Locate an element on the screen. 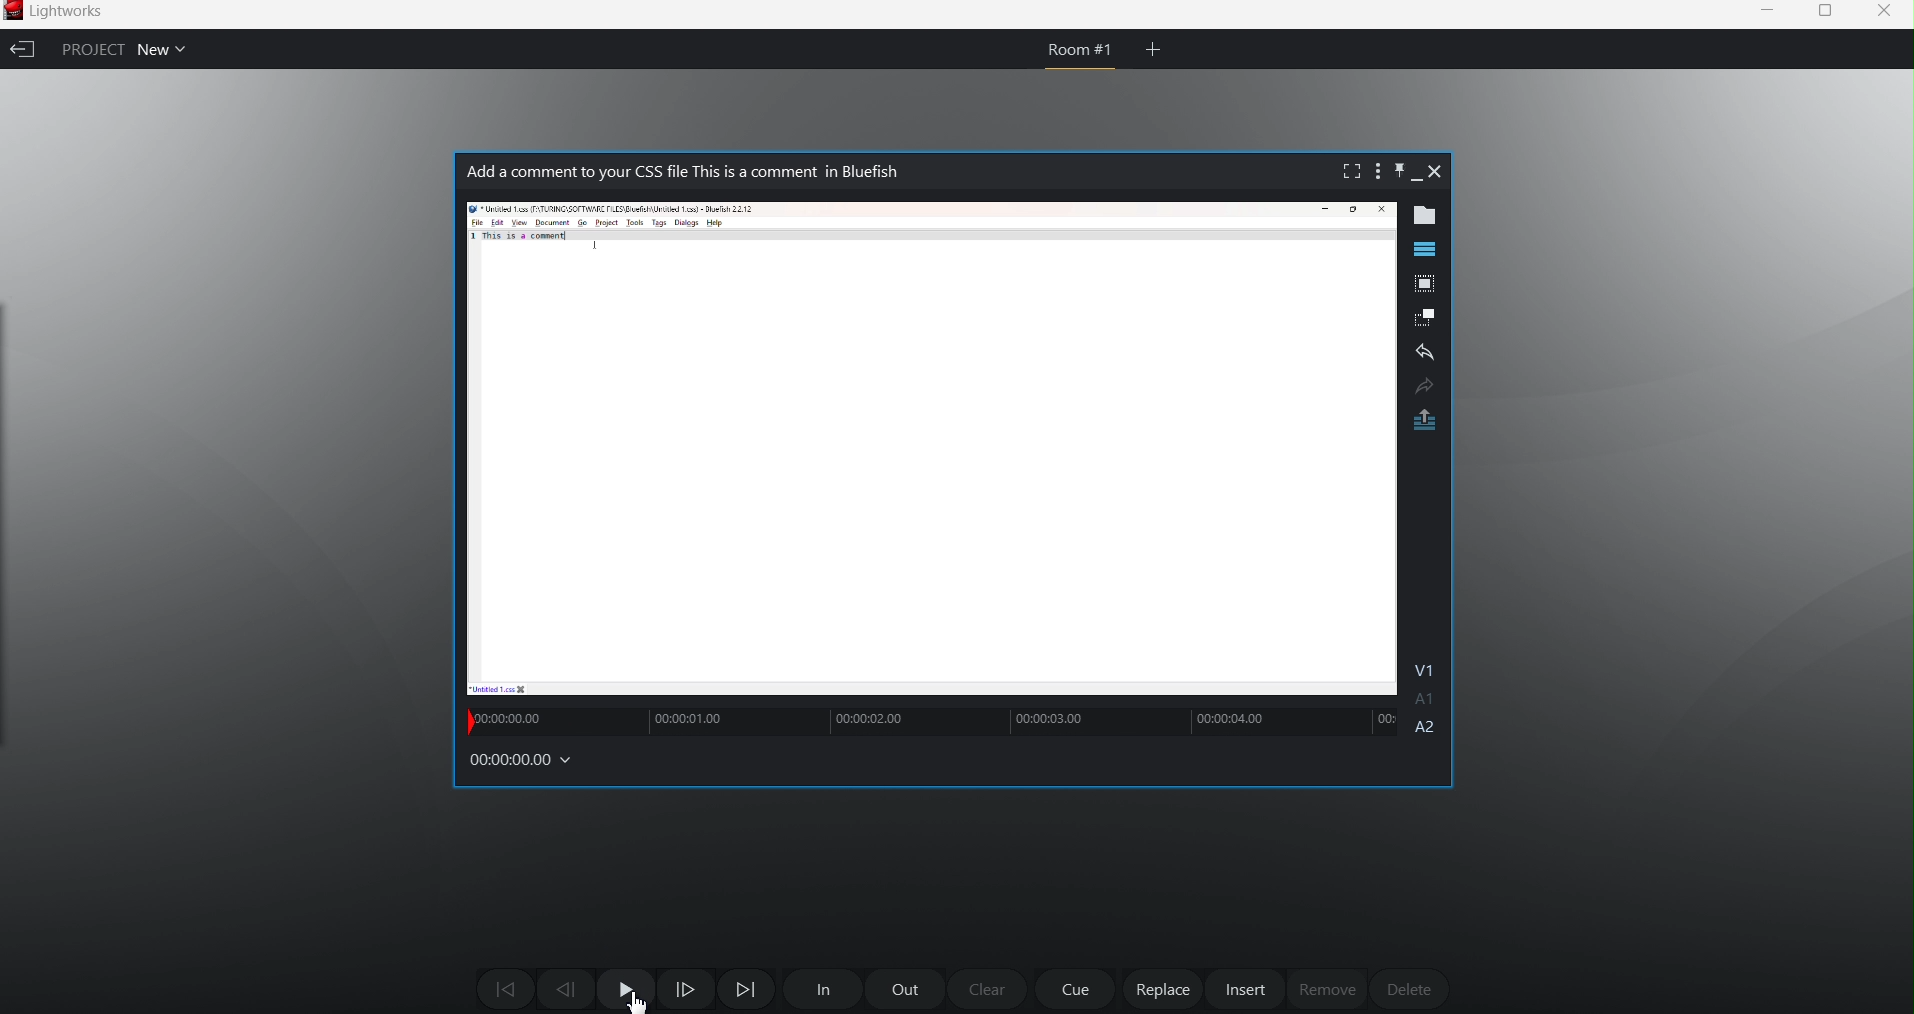 Image resolution: width=1914 pixels, height=1014 pixels. exit is located at coordinates (22, 50).